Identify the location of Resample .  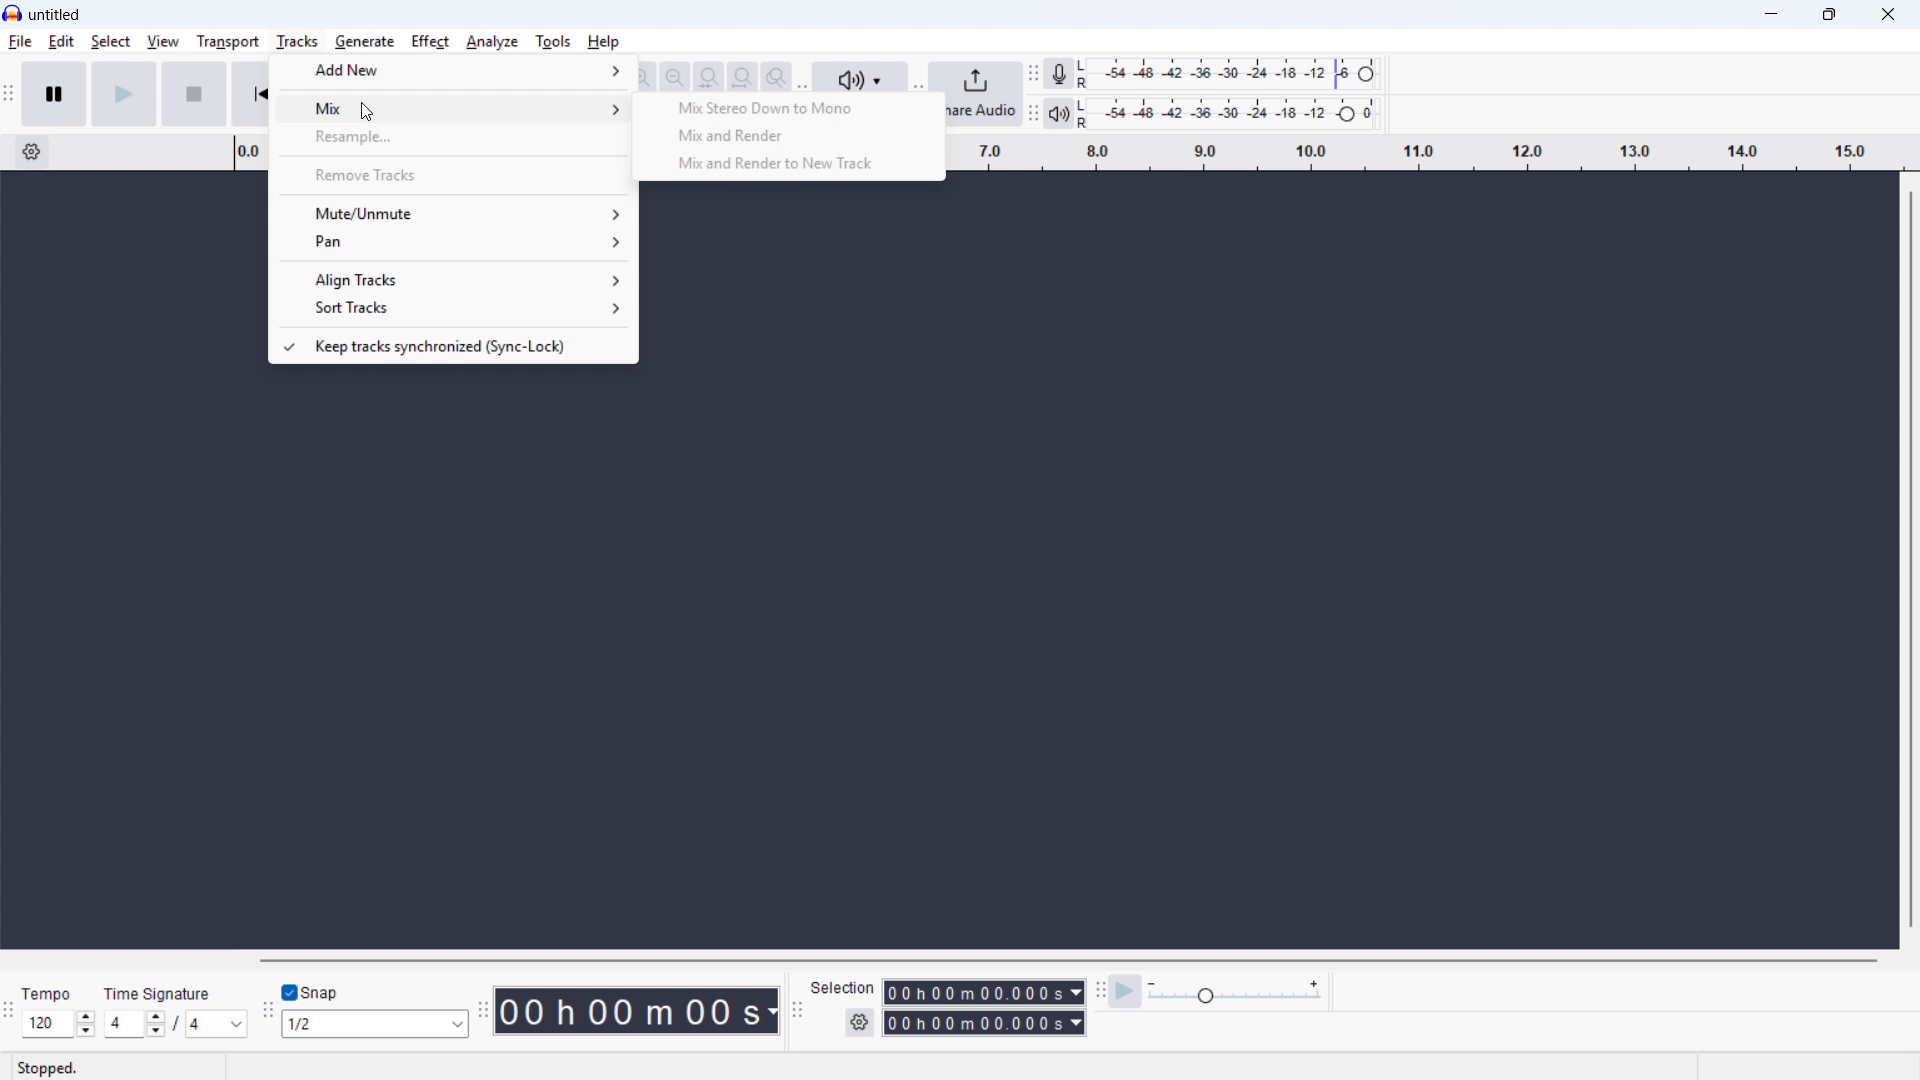
(451, 138).